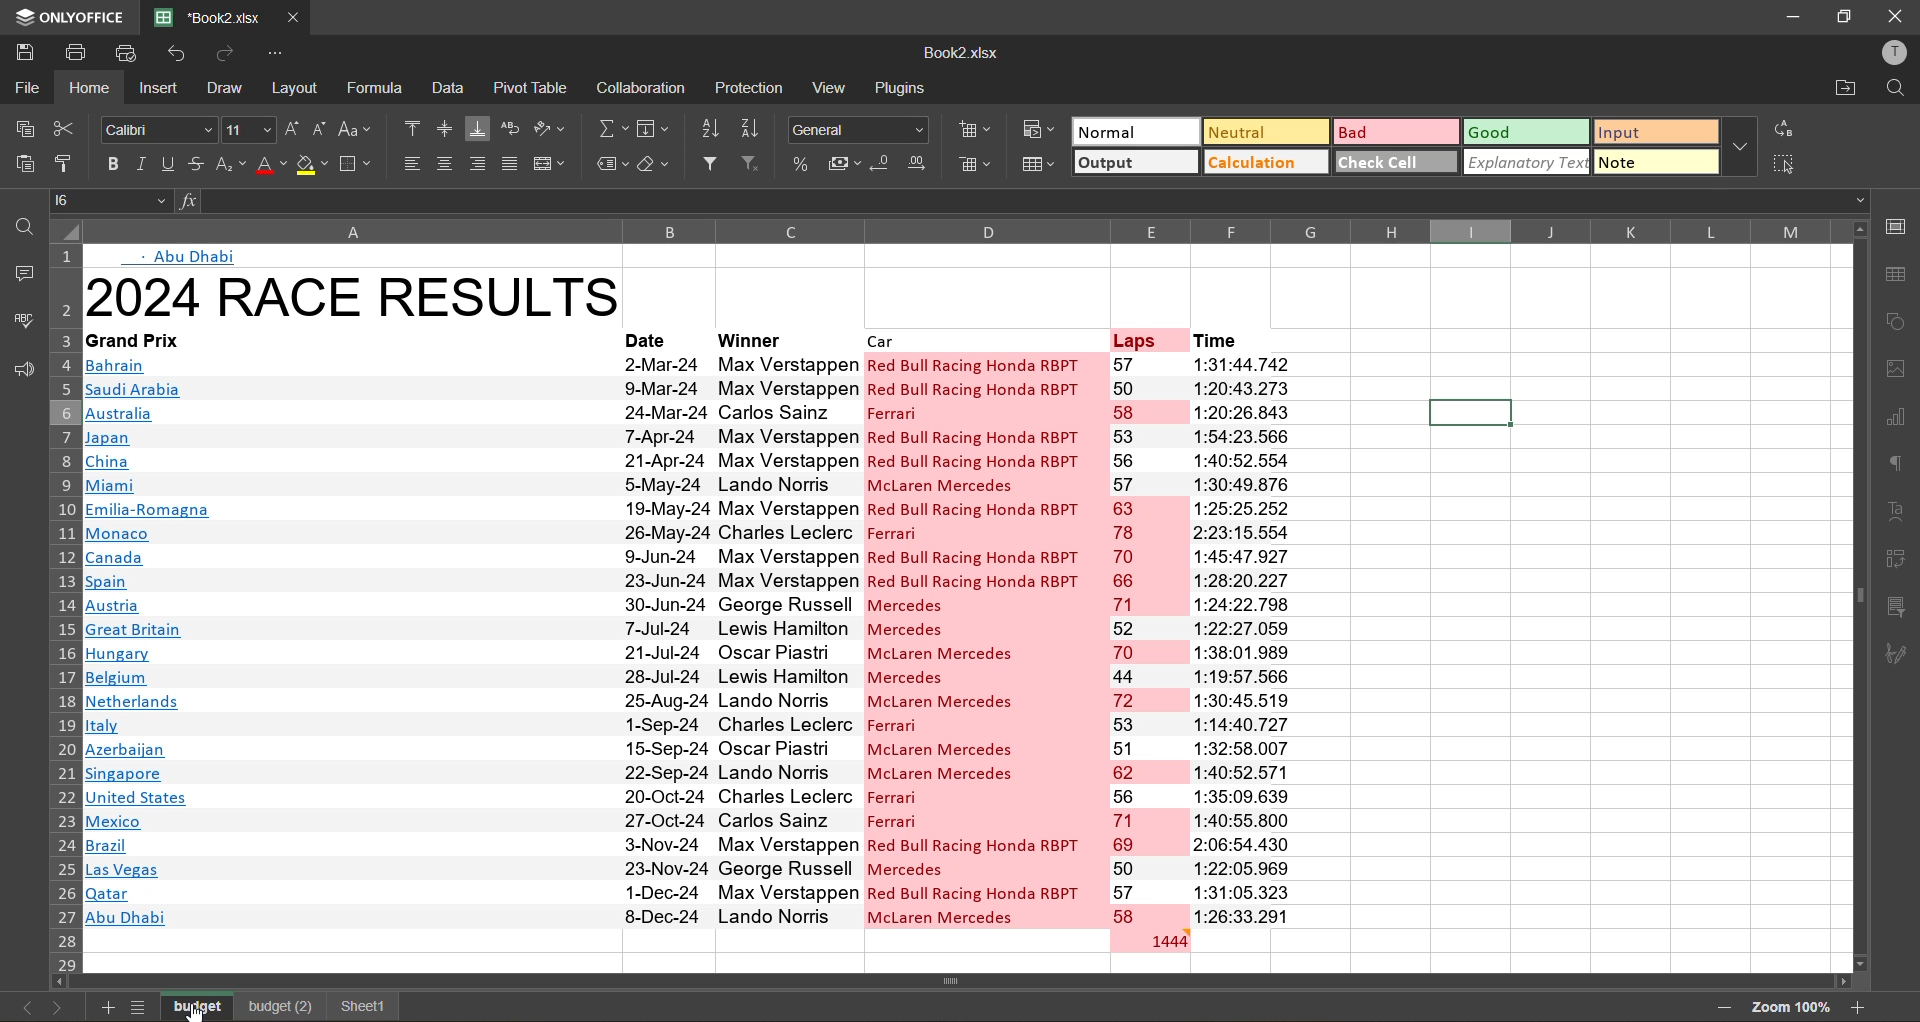 This screenshot has height=1022, width=1920. Describe the element at coordinates (834, 87) in the screenshot. I see `view` at that location.